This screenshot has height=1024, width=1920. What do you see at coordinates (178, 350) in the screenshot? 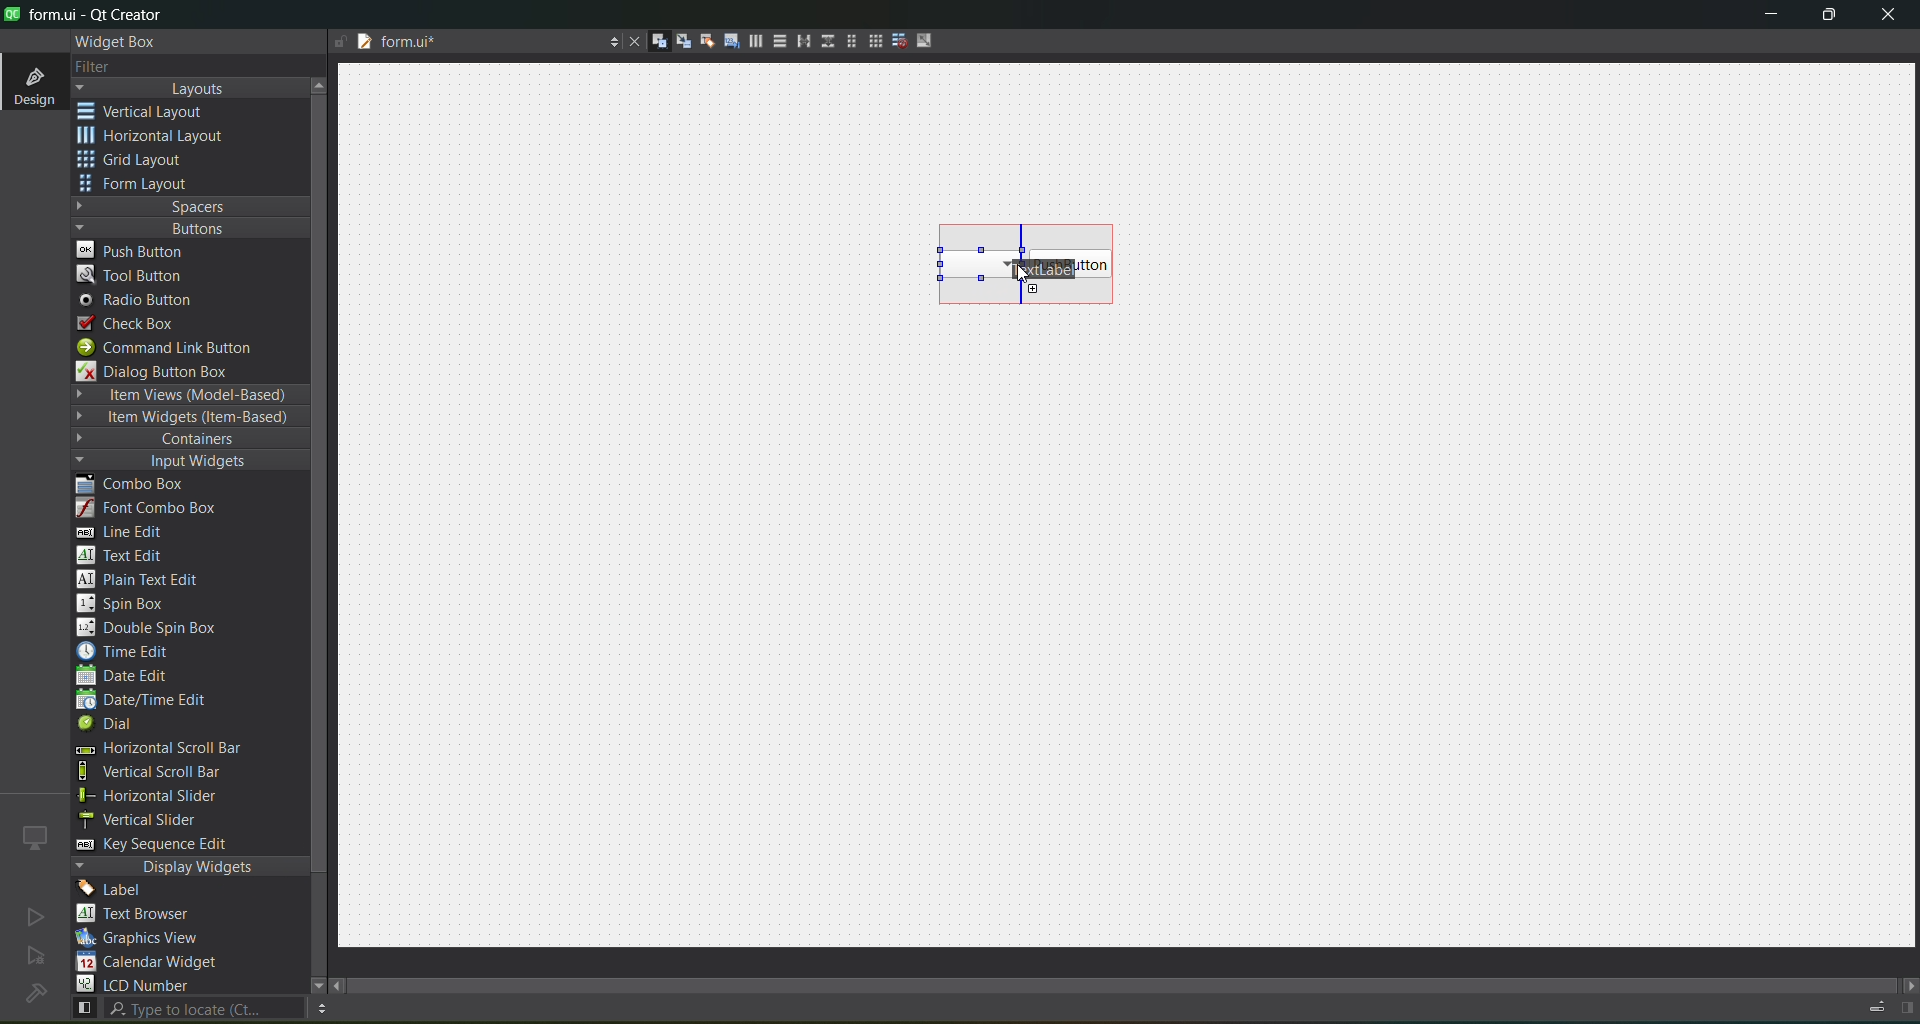
I see `command` at bounding box center [178, 350].